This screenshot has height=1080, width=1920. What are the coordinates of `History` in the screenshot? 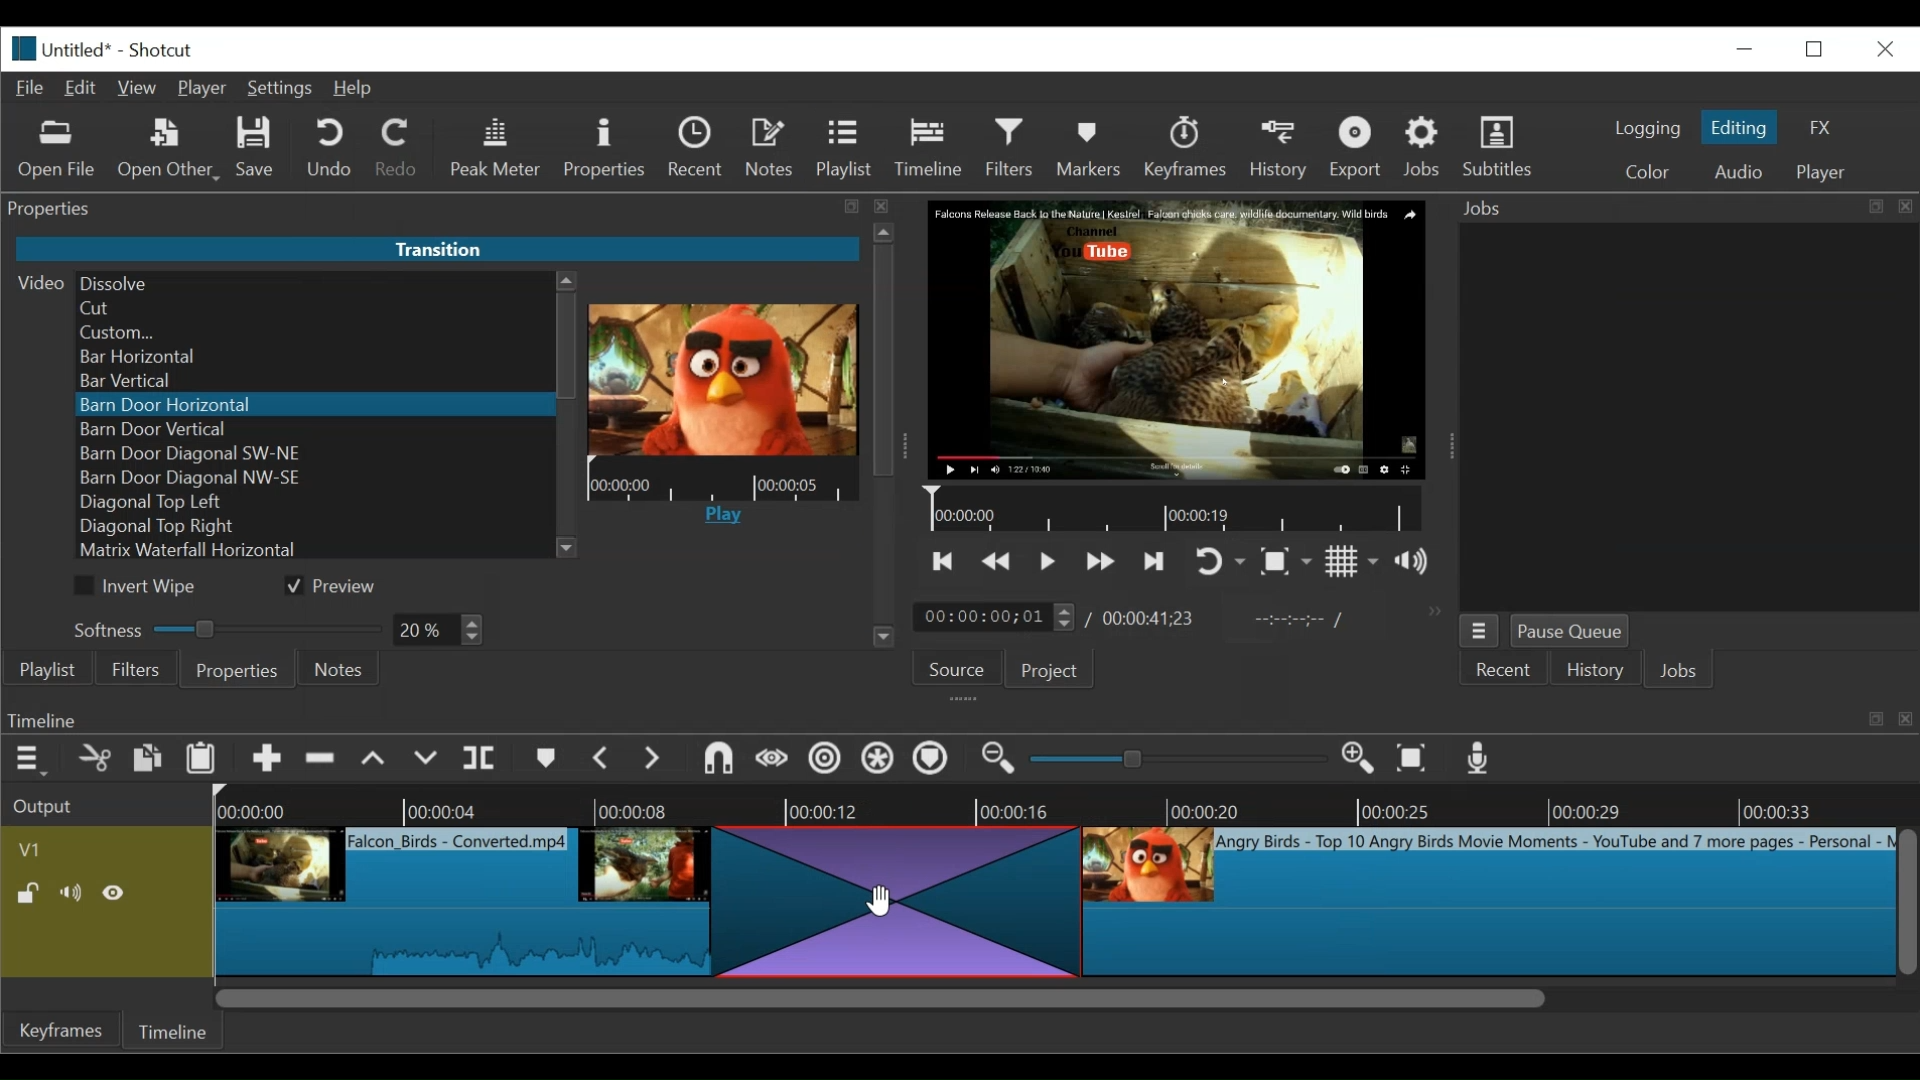 It's located at (1282, 151).